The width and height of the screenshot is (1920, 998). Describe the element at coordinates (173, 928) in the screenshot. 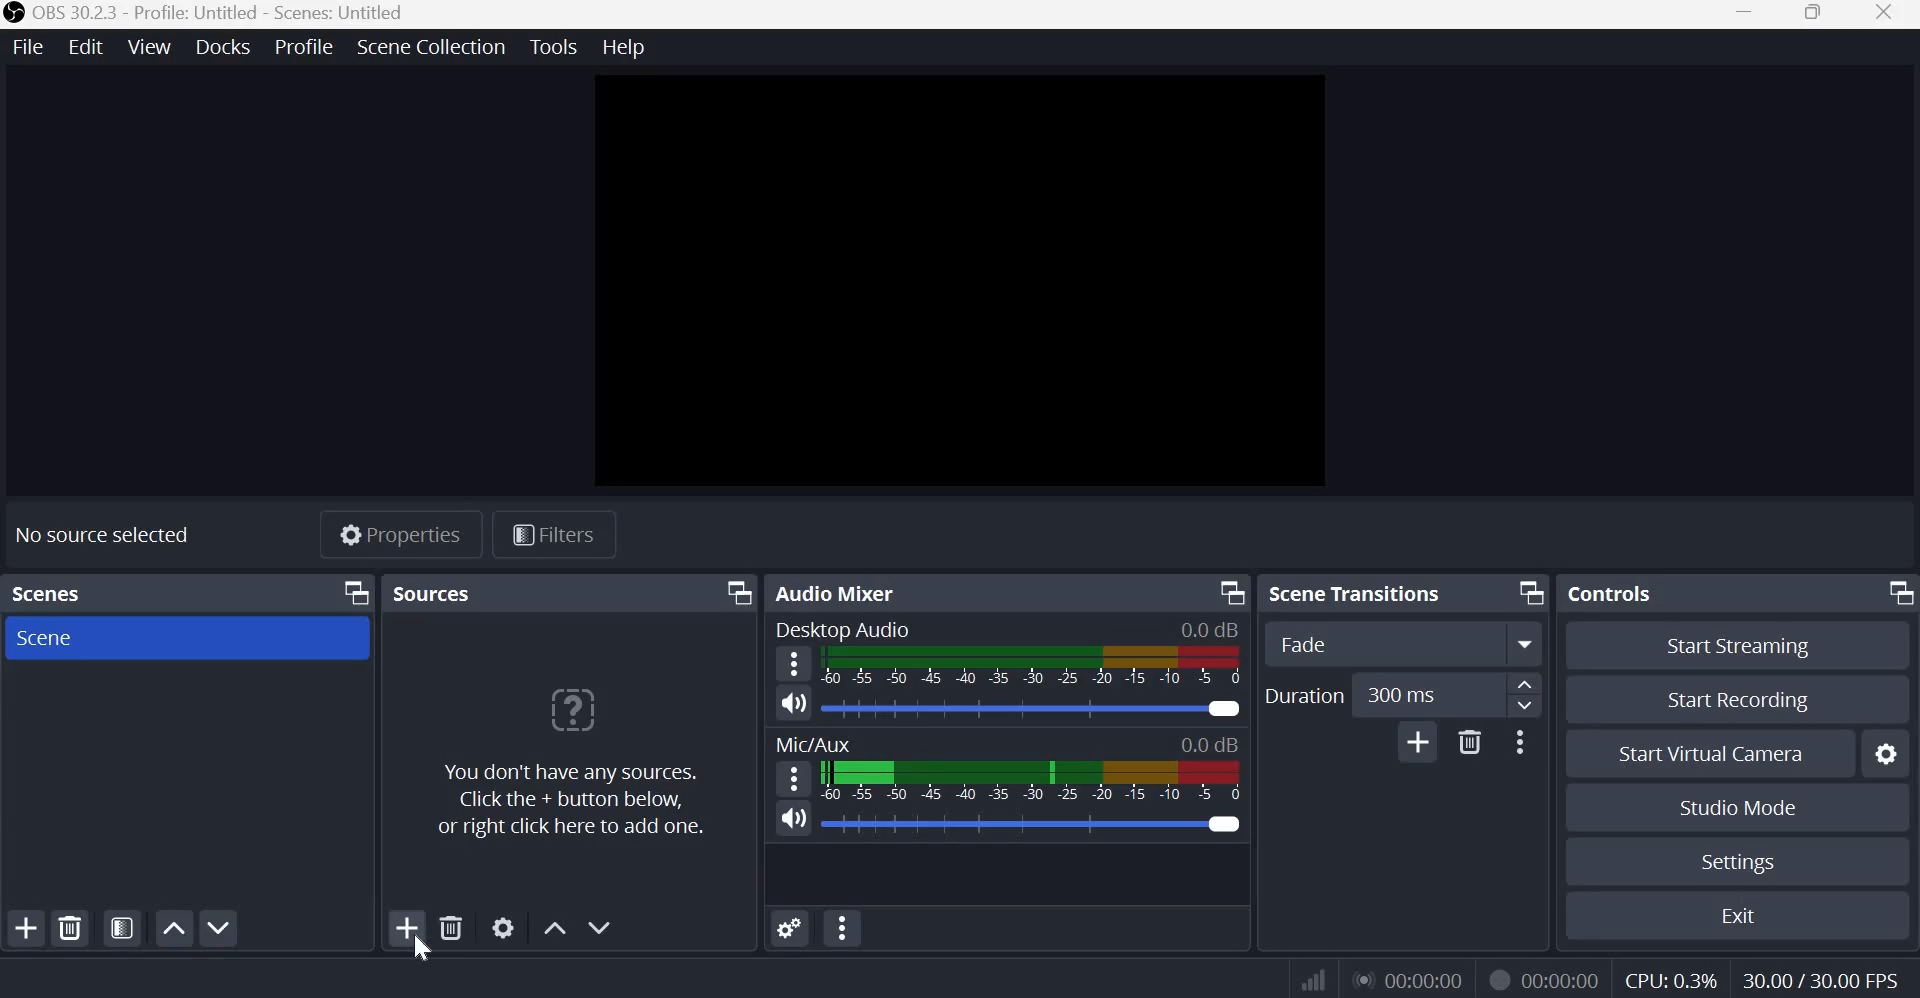

I see `Move scene up` at that location.